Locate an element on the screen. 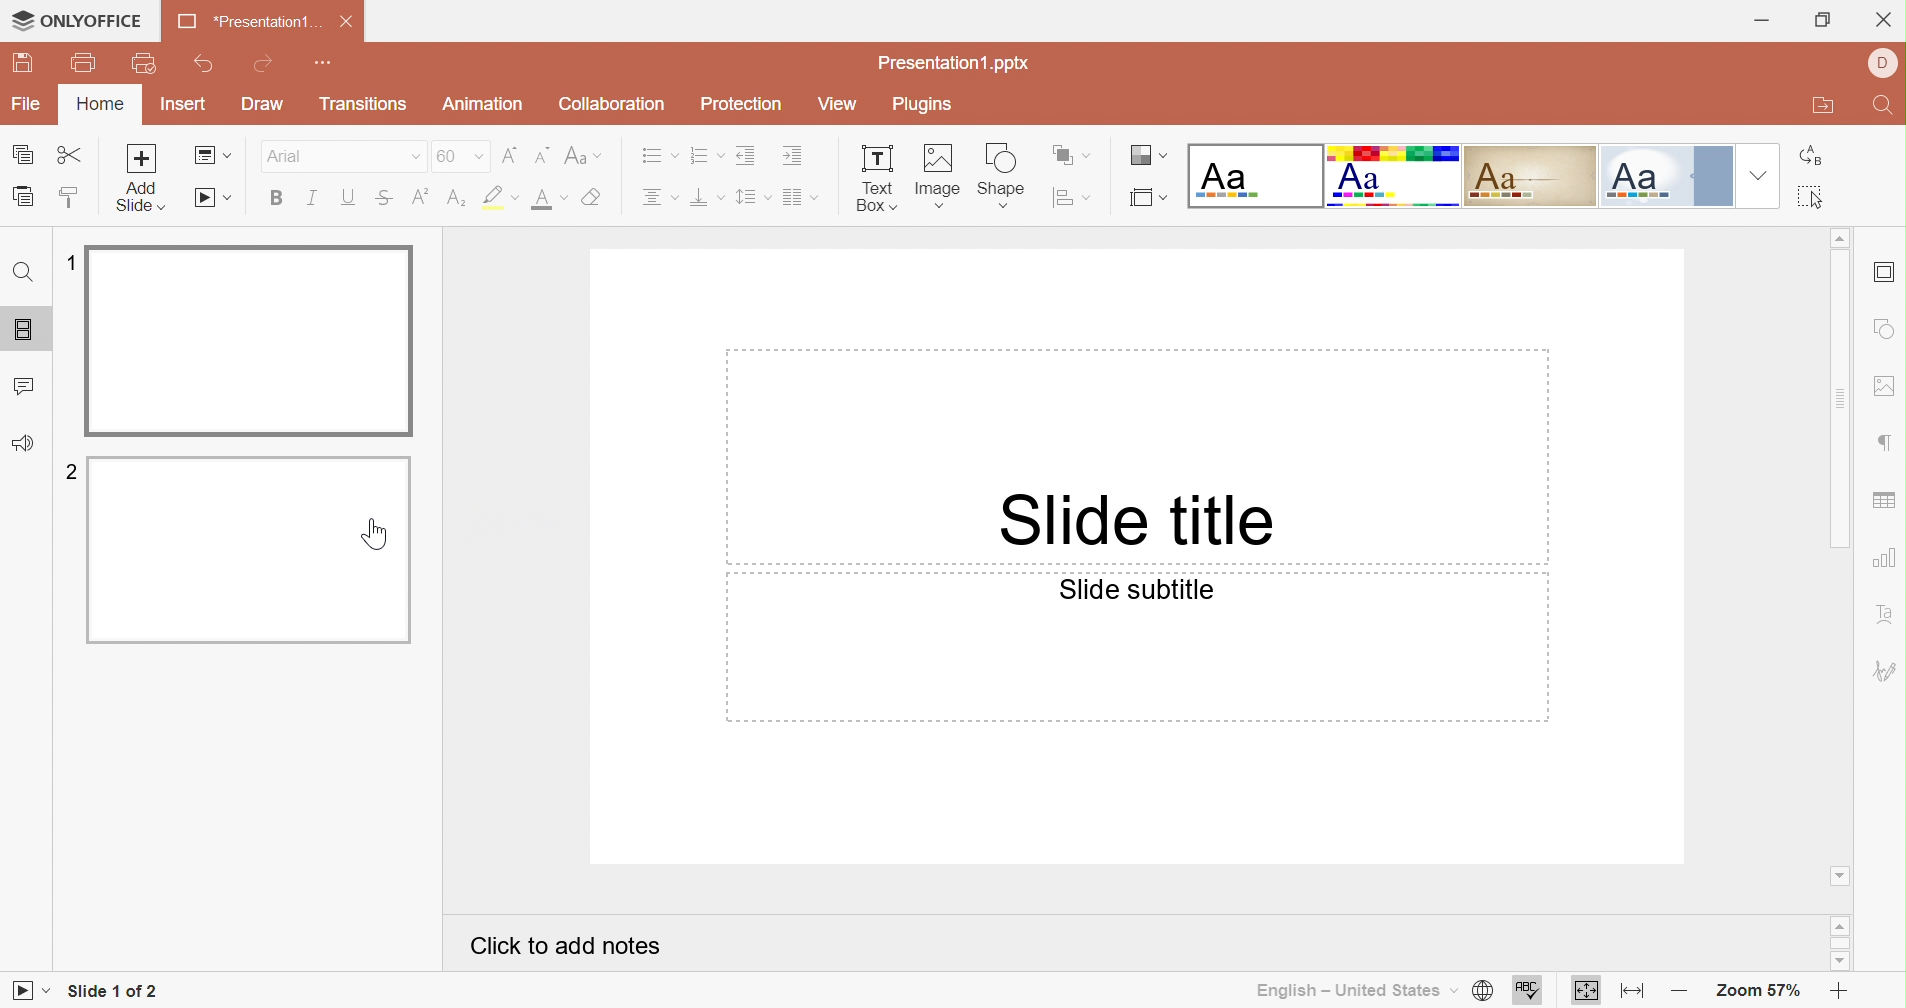  Subscript is located at coordinates (453, 197).